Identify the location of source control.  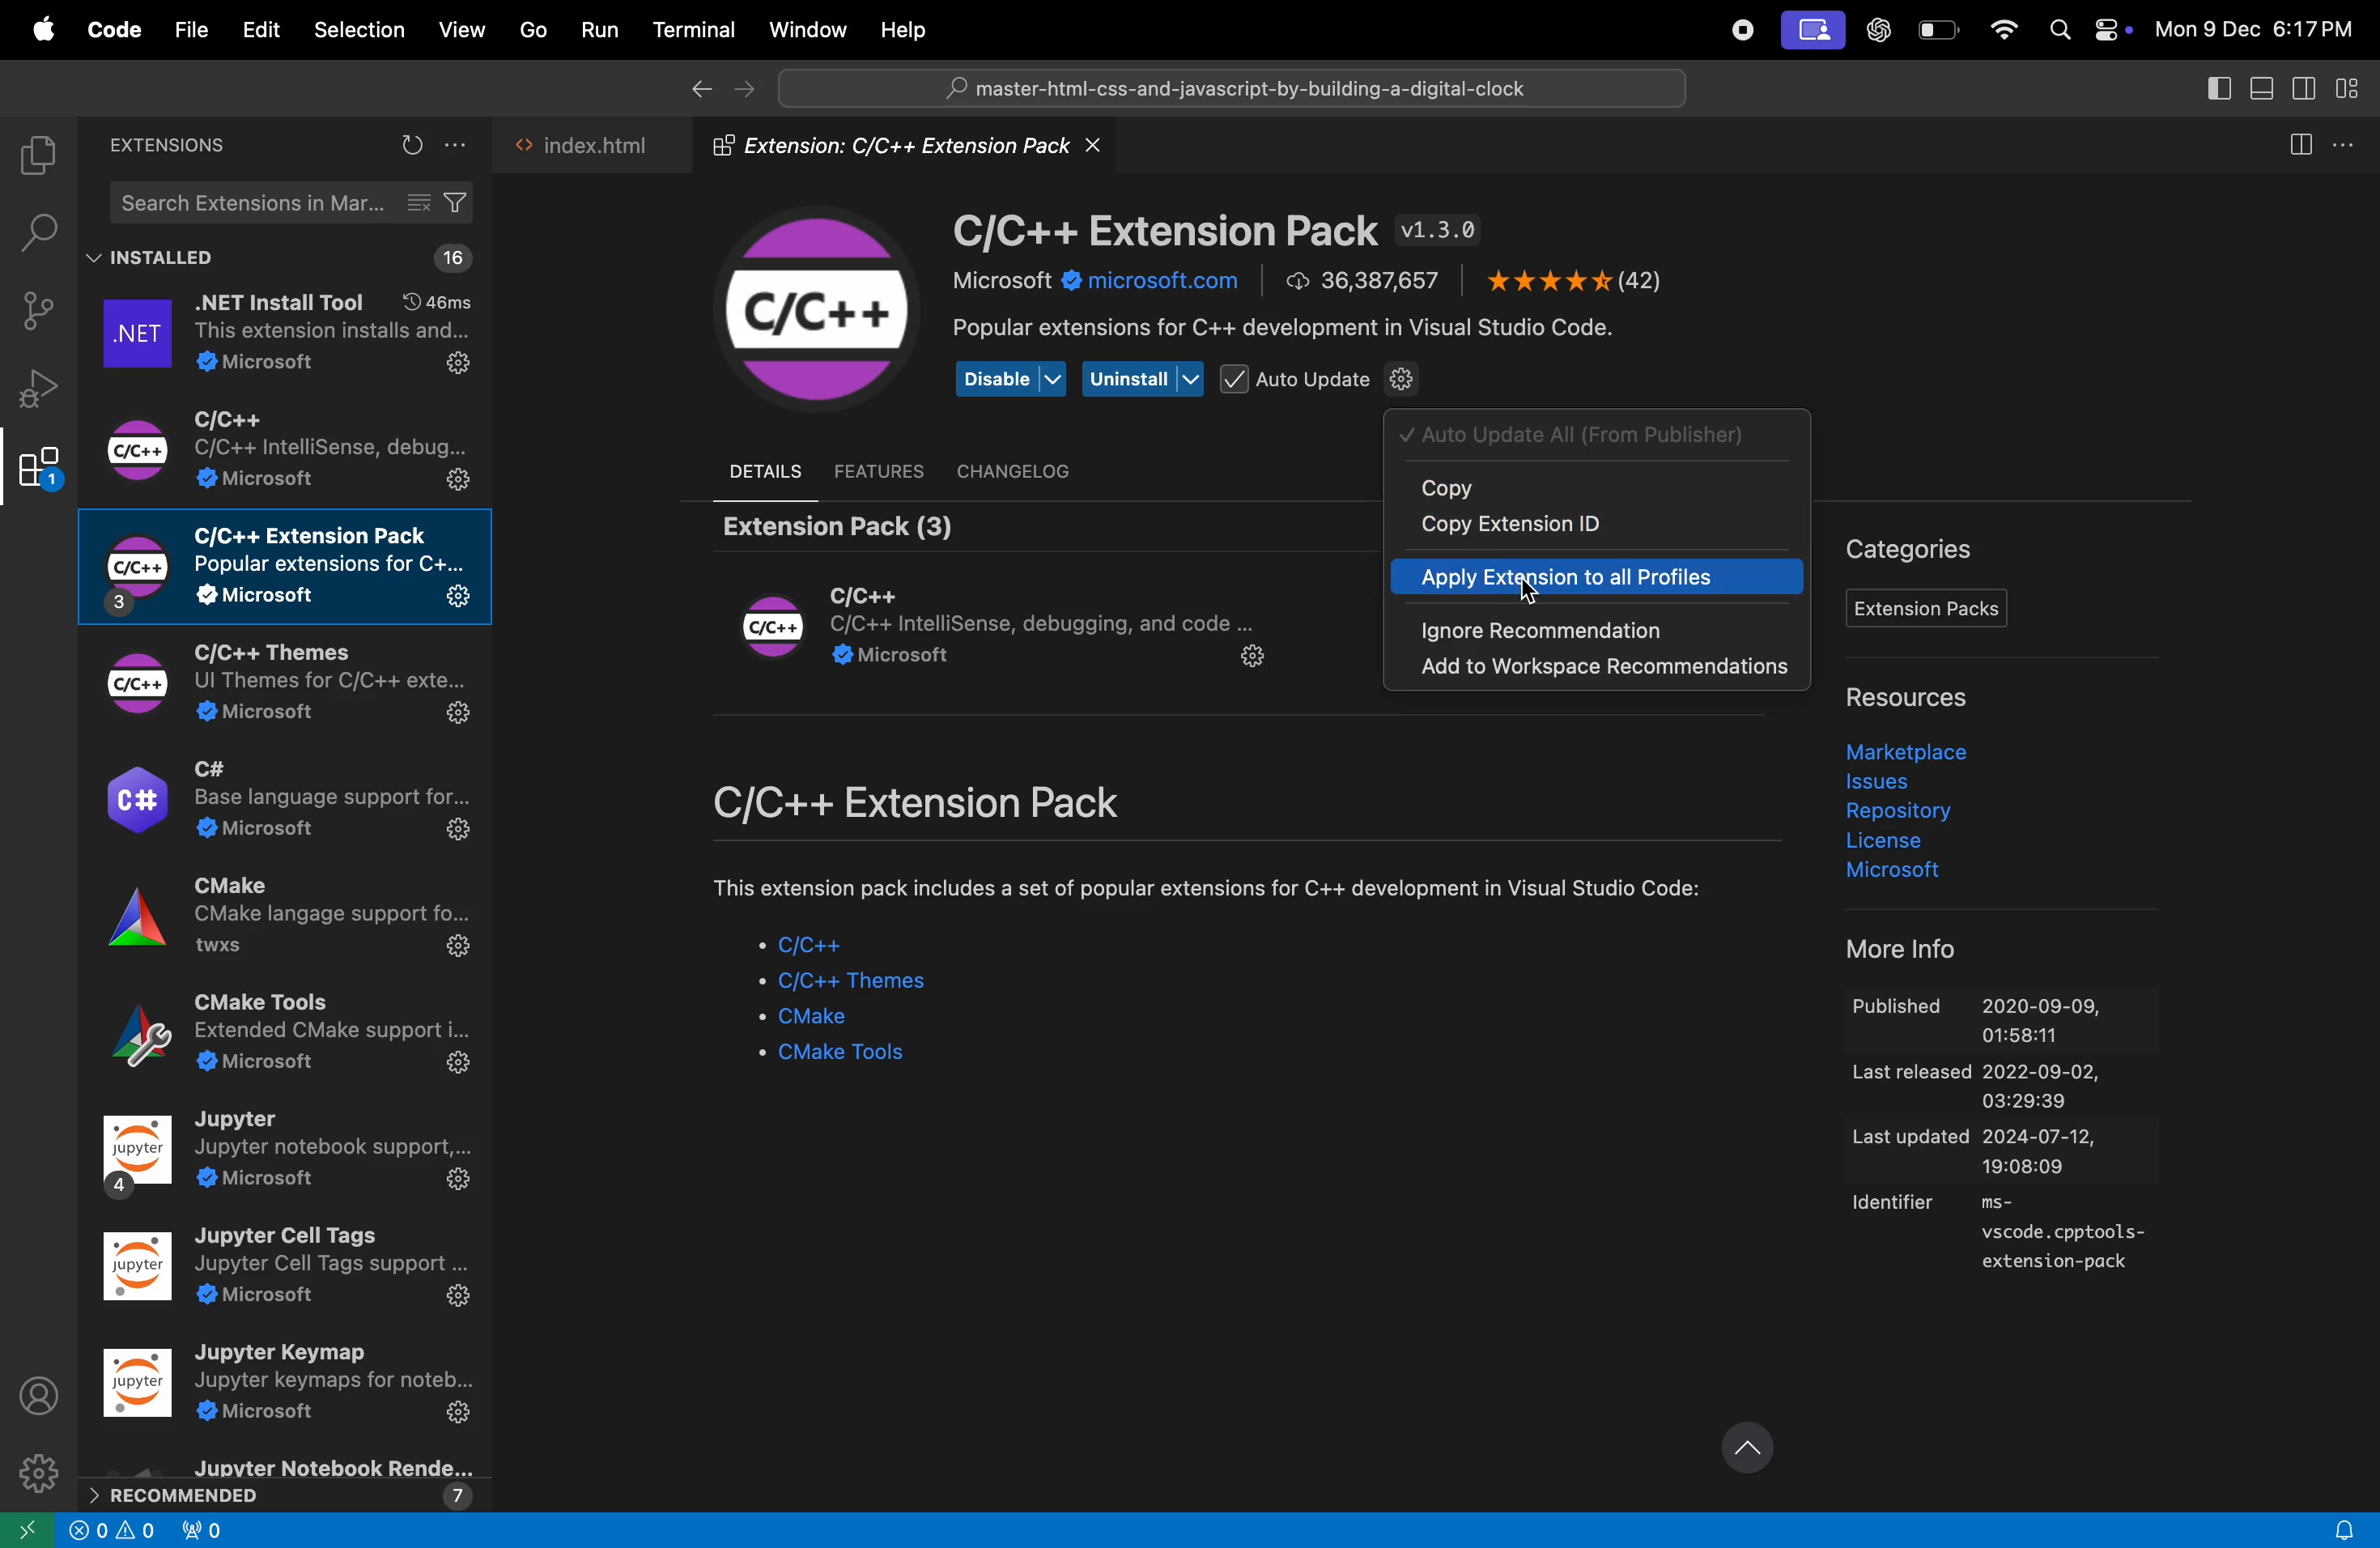
(37, 311).